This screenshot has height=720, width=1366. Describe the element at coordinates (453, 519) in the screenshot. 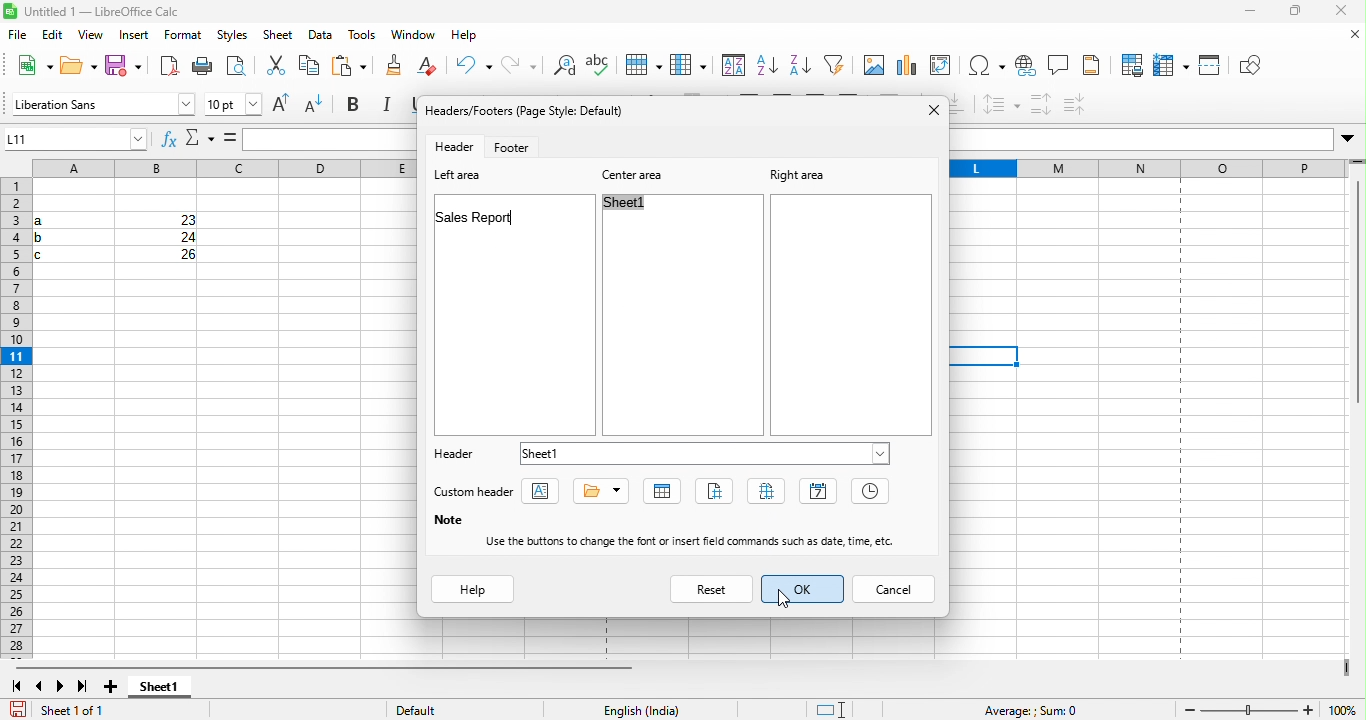

I see `note` at that location.